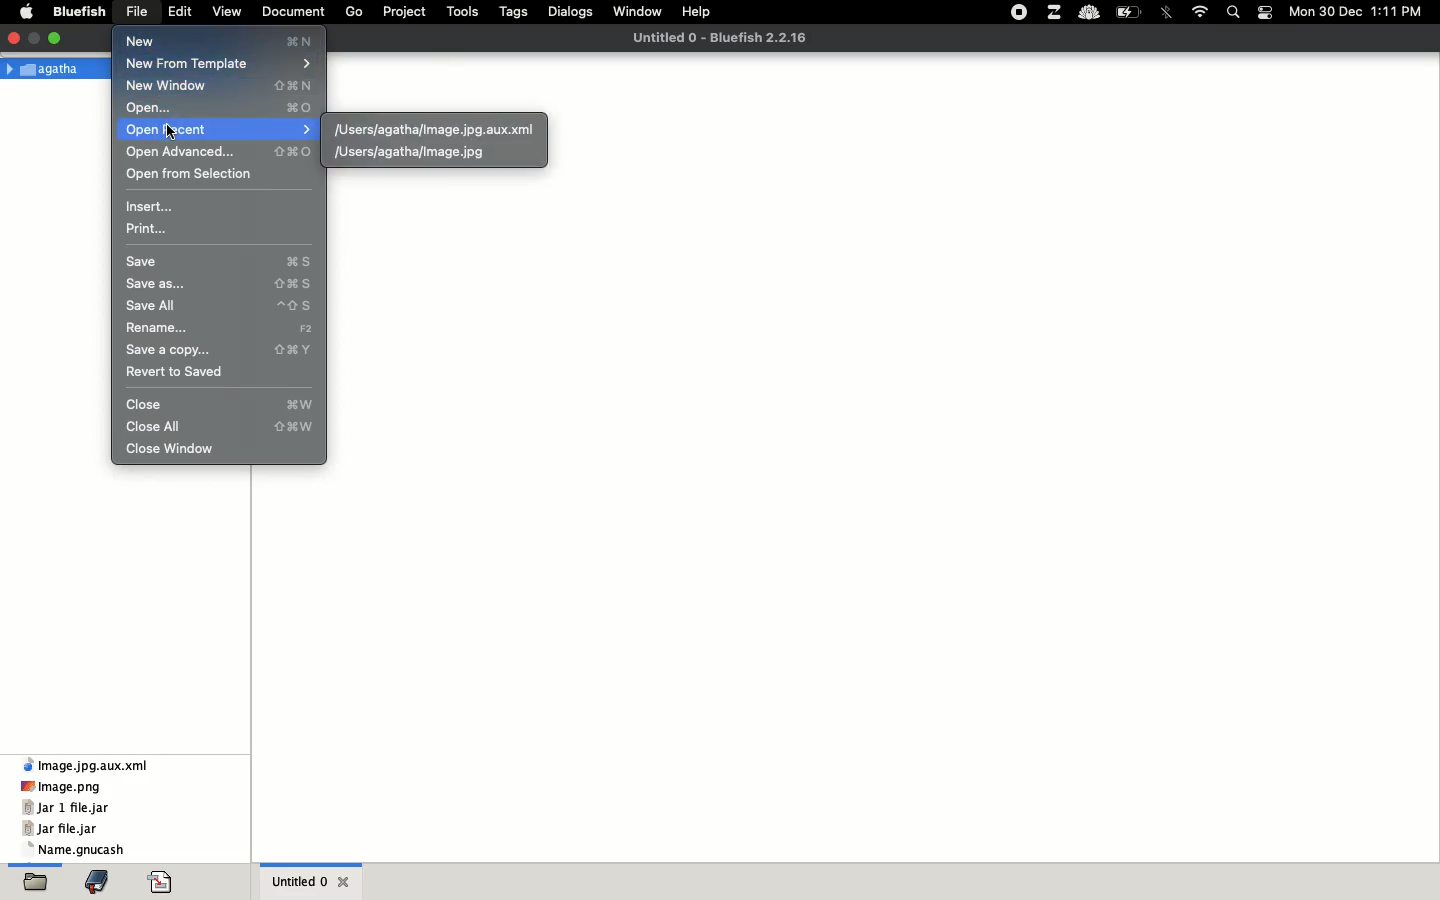 The width and height of the screenshot is (1440, 900). What do you see at coordinates (1267, 12) in the screenshot?
I see `notification` at bounding box center [1267, 12].